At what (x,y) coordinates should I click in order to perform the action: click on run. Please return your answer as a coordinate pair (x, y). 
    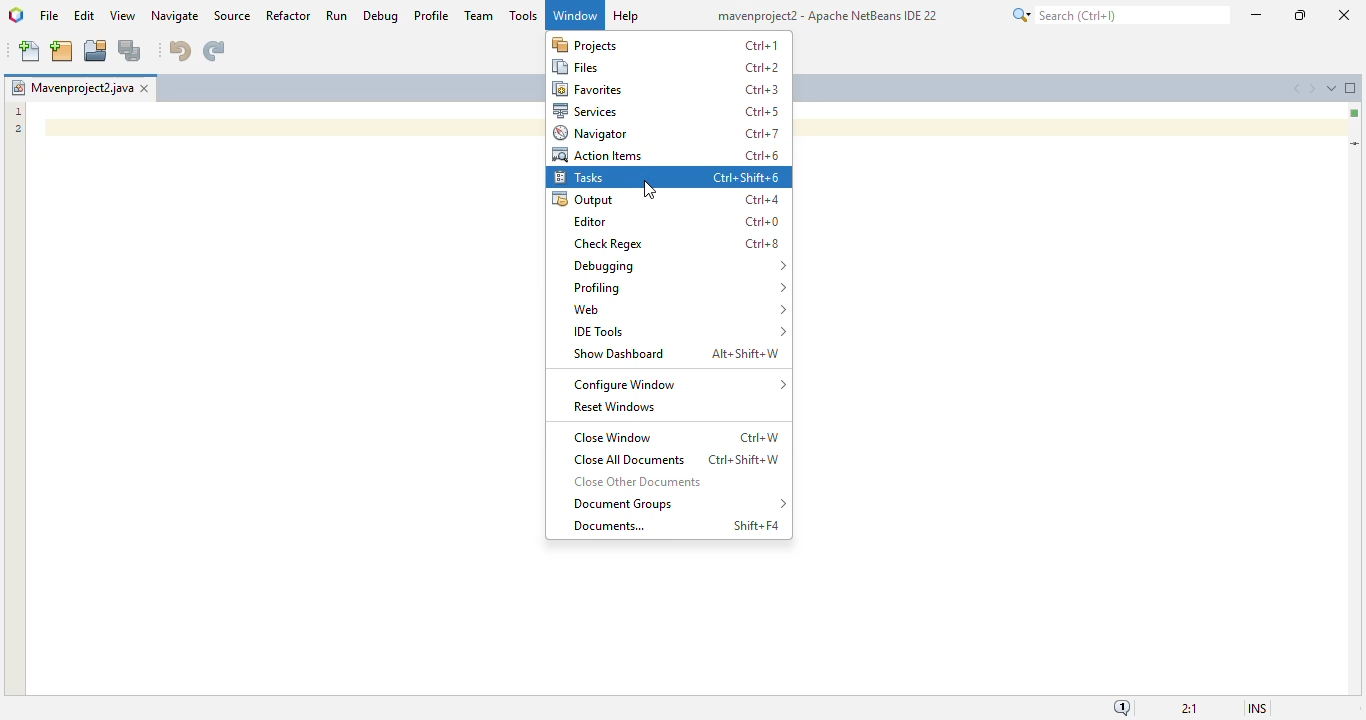
    Looking at the image, I should click on (336, 15).